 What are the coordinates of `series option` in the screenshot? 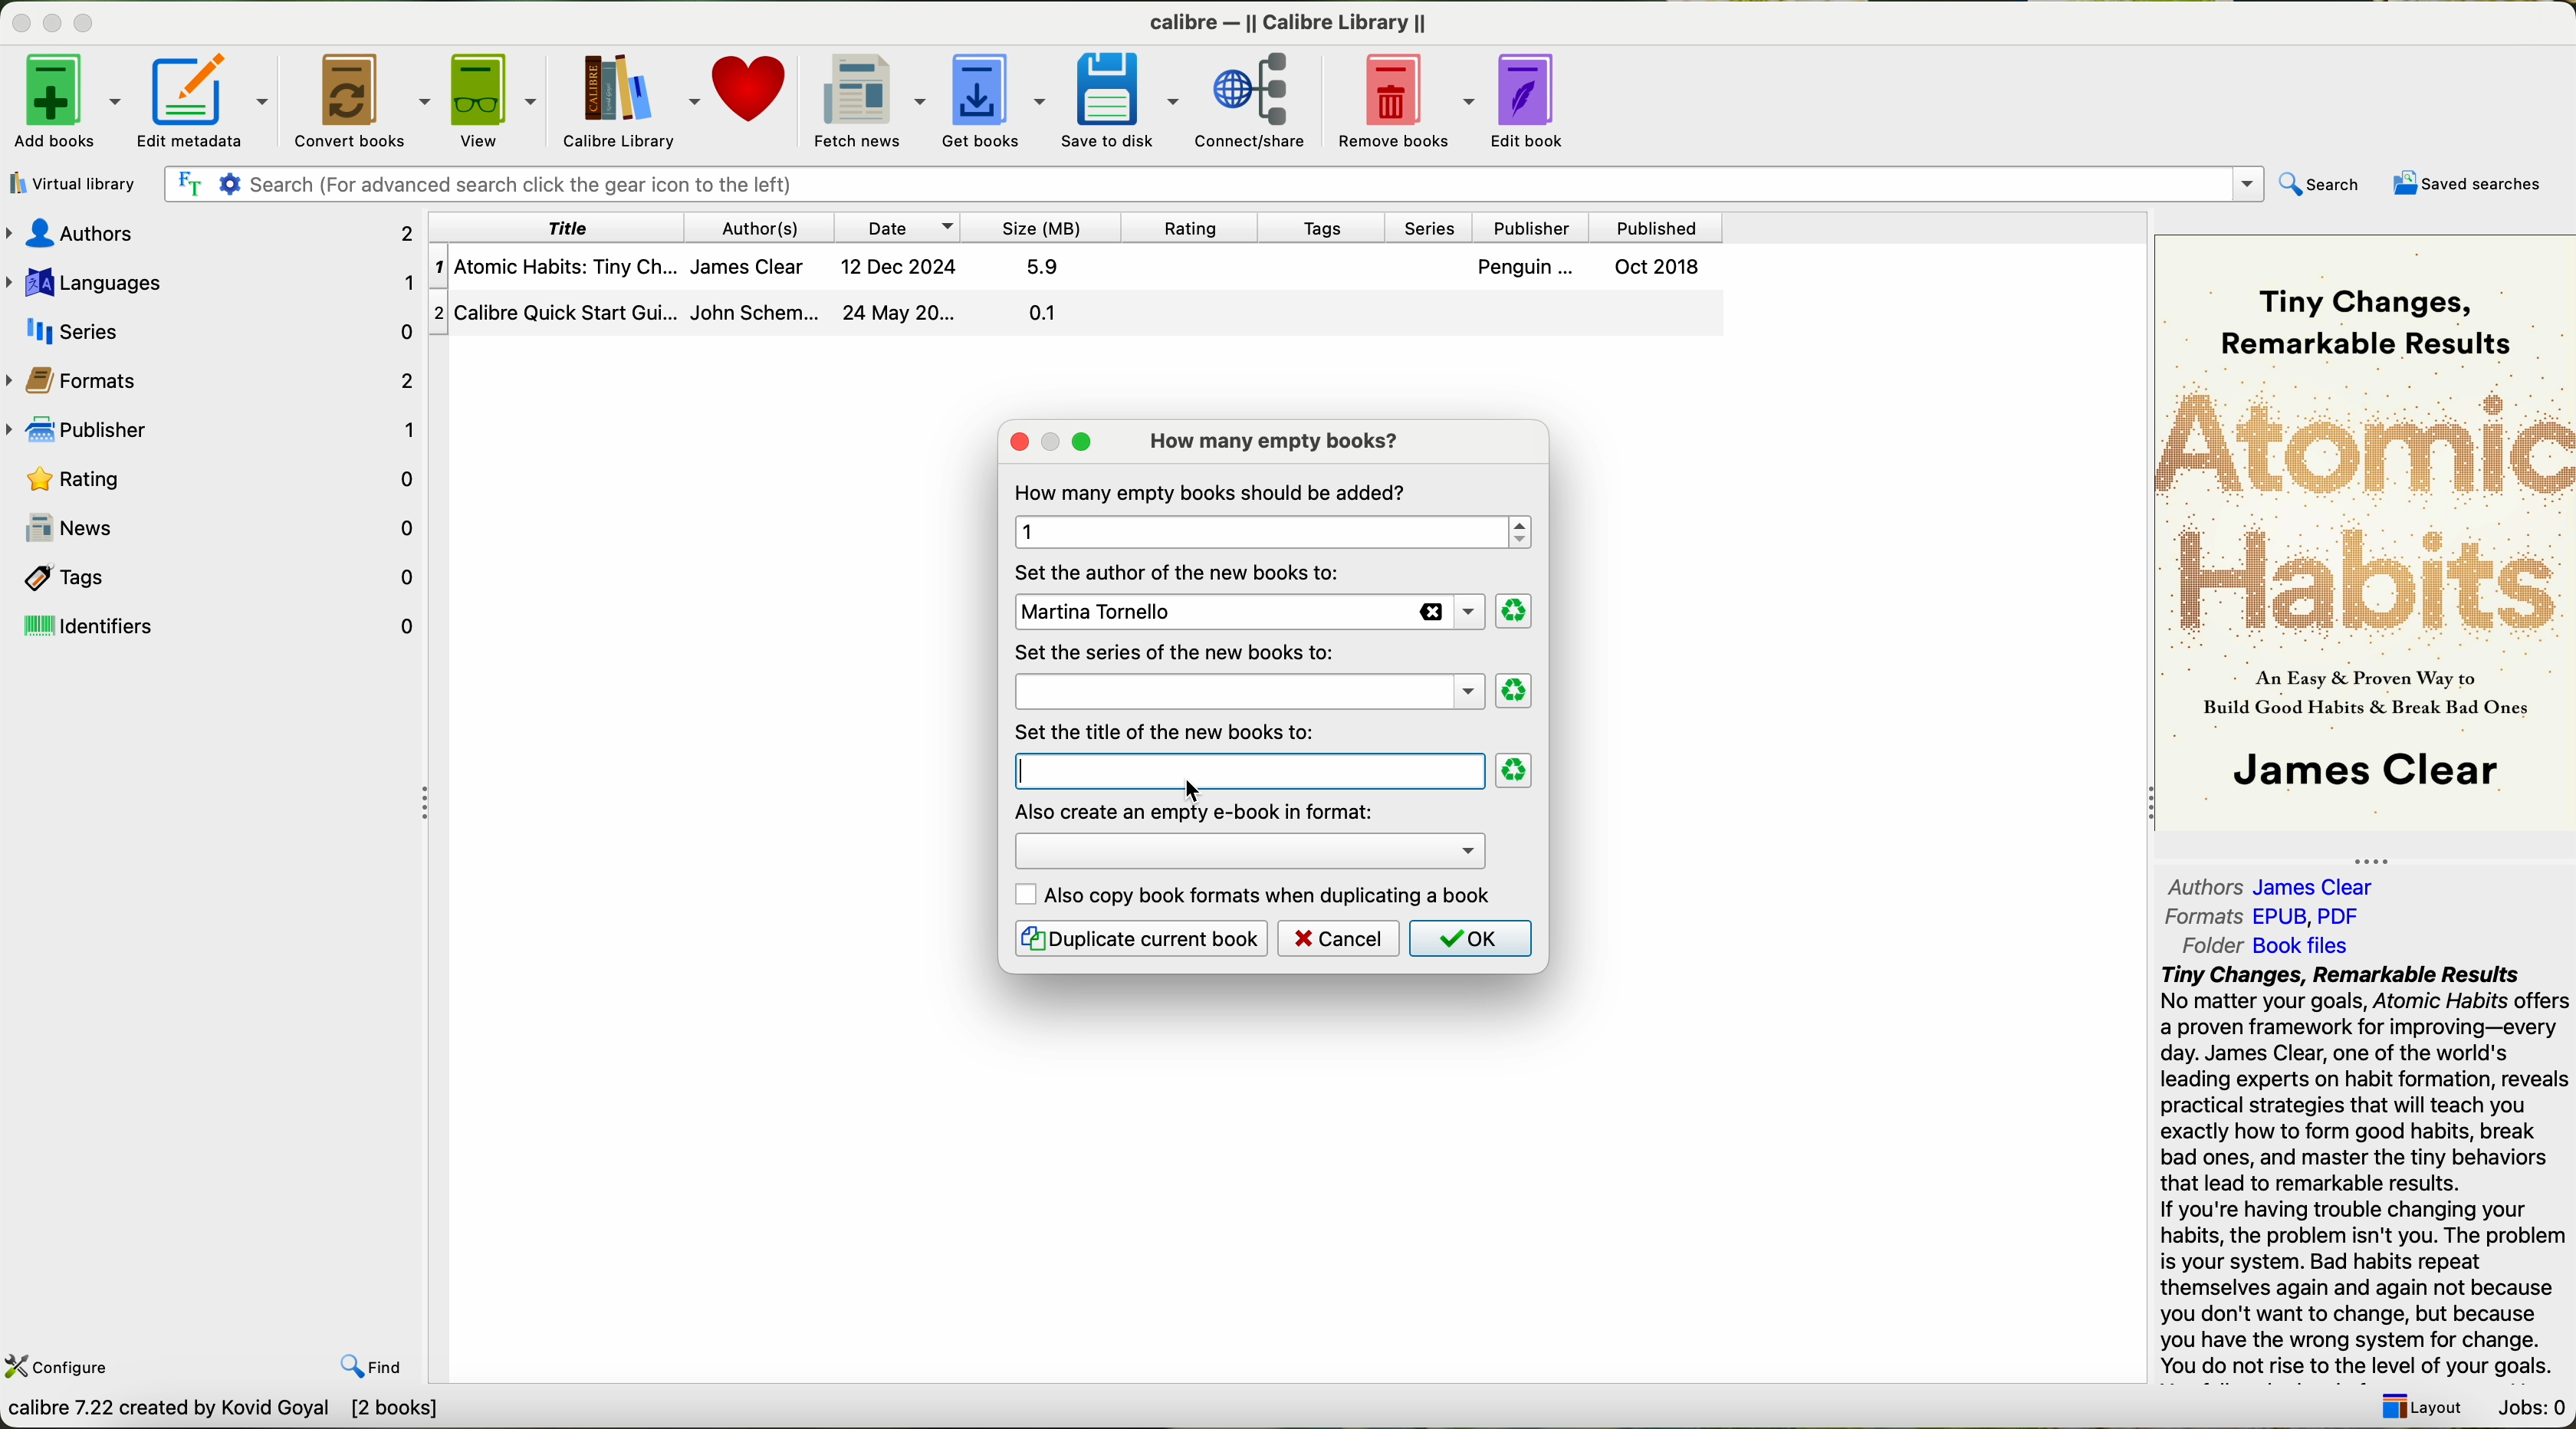 It's located at (1248, 699).